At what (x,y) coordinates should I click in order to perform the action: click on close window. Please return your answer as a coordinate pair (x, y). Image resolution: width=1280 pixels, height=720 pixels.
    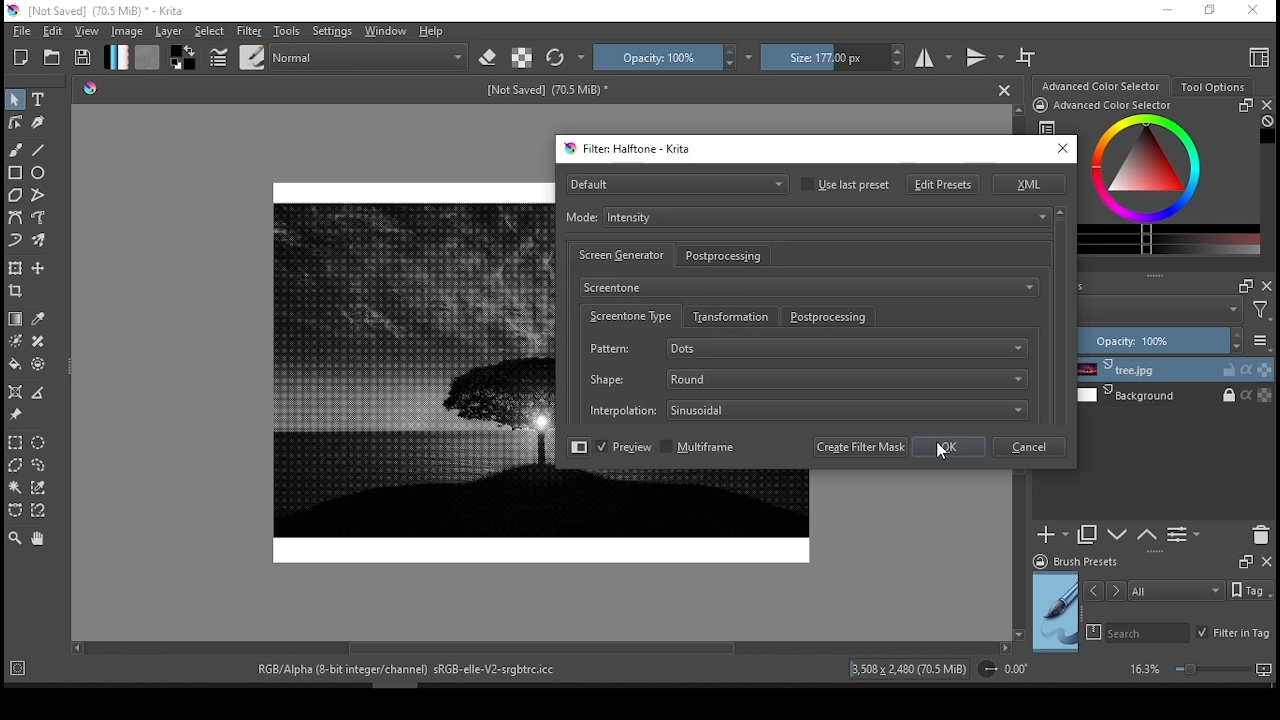
    Looking at the image, I should click on (1251, 12).